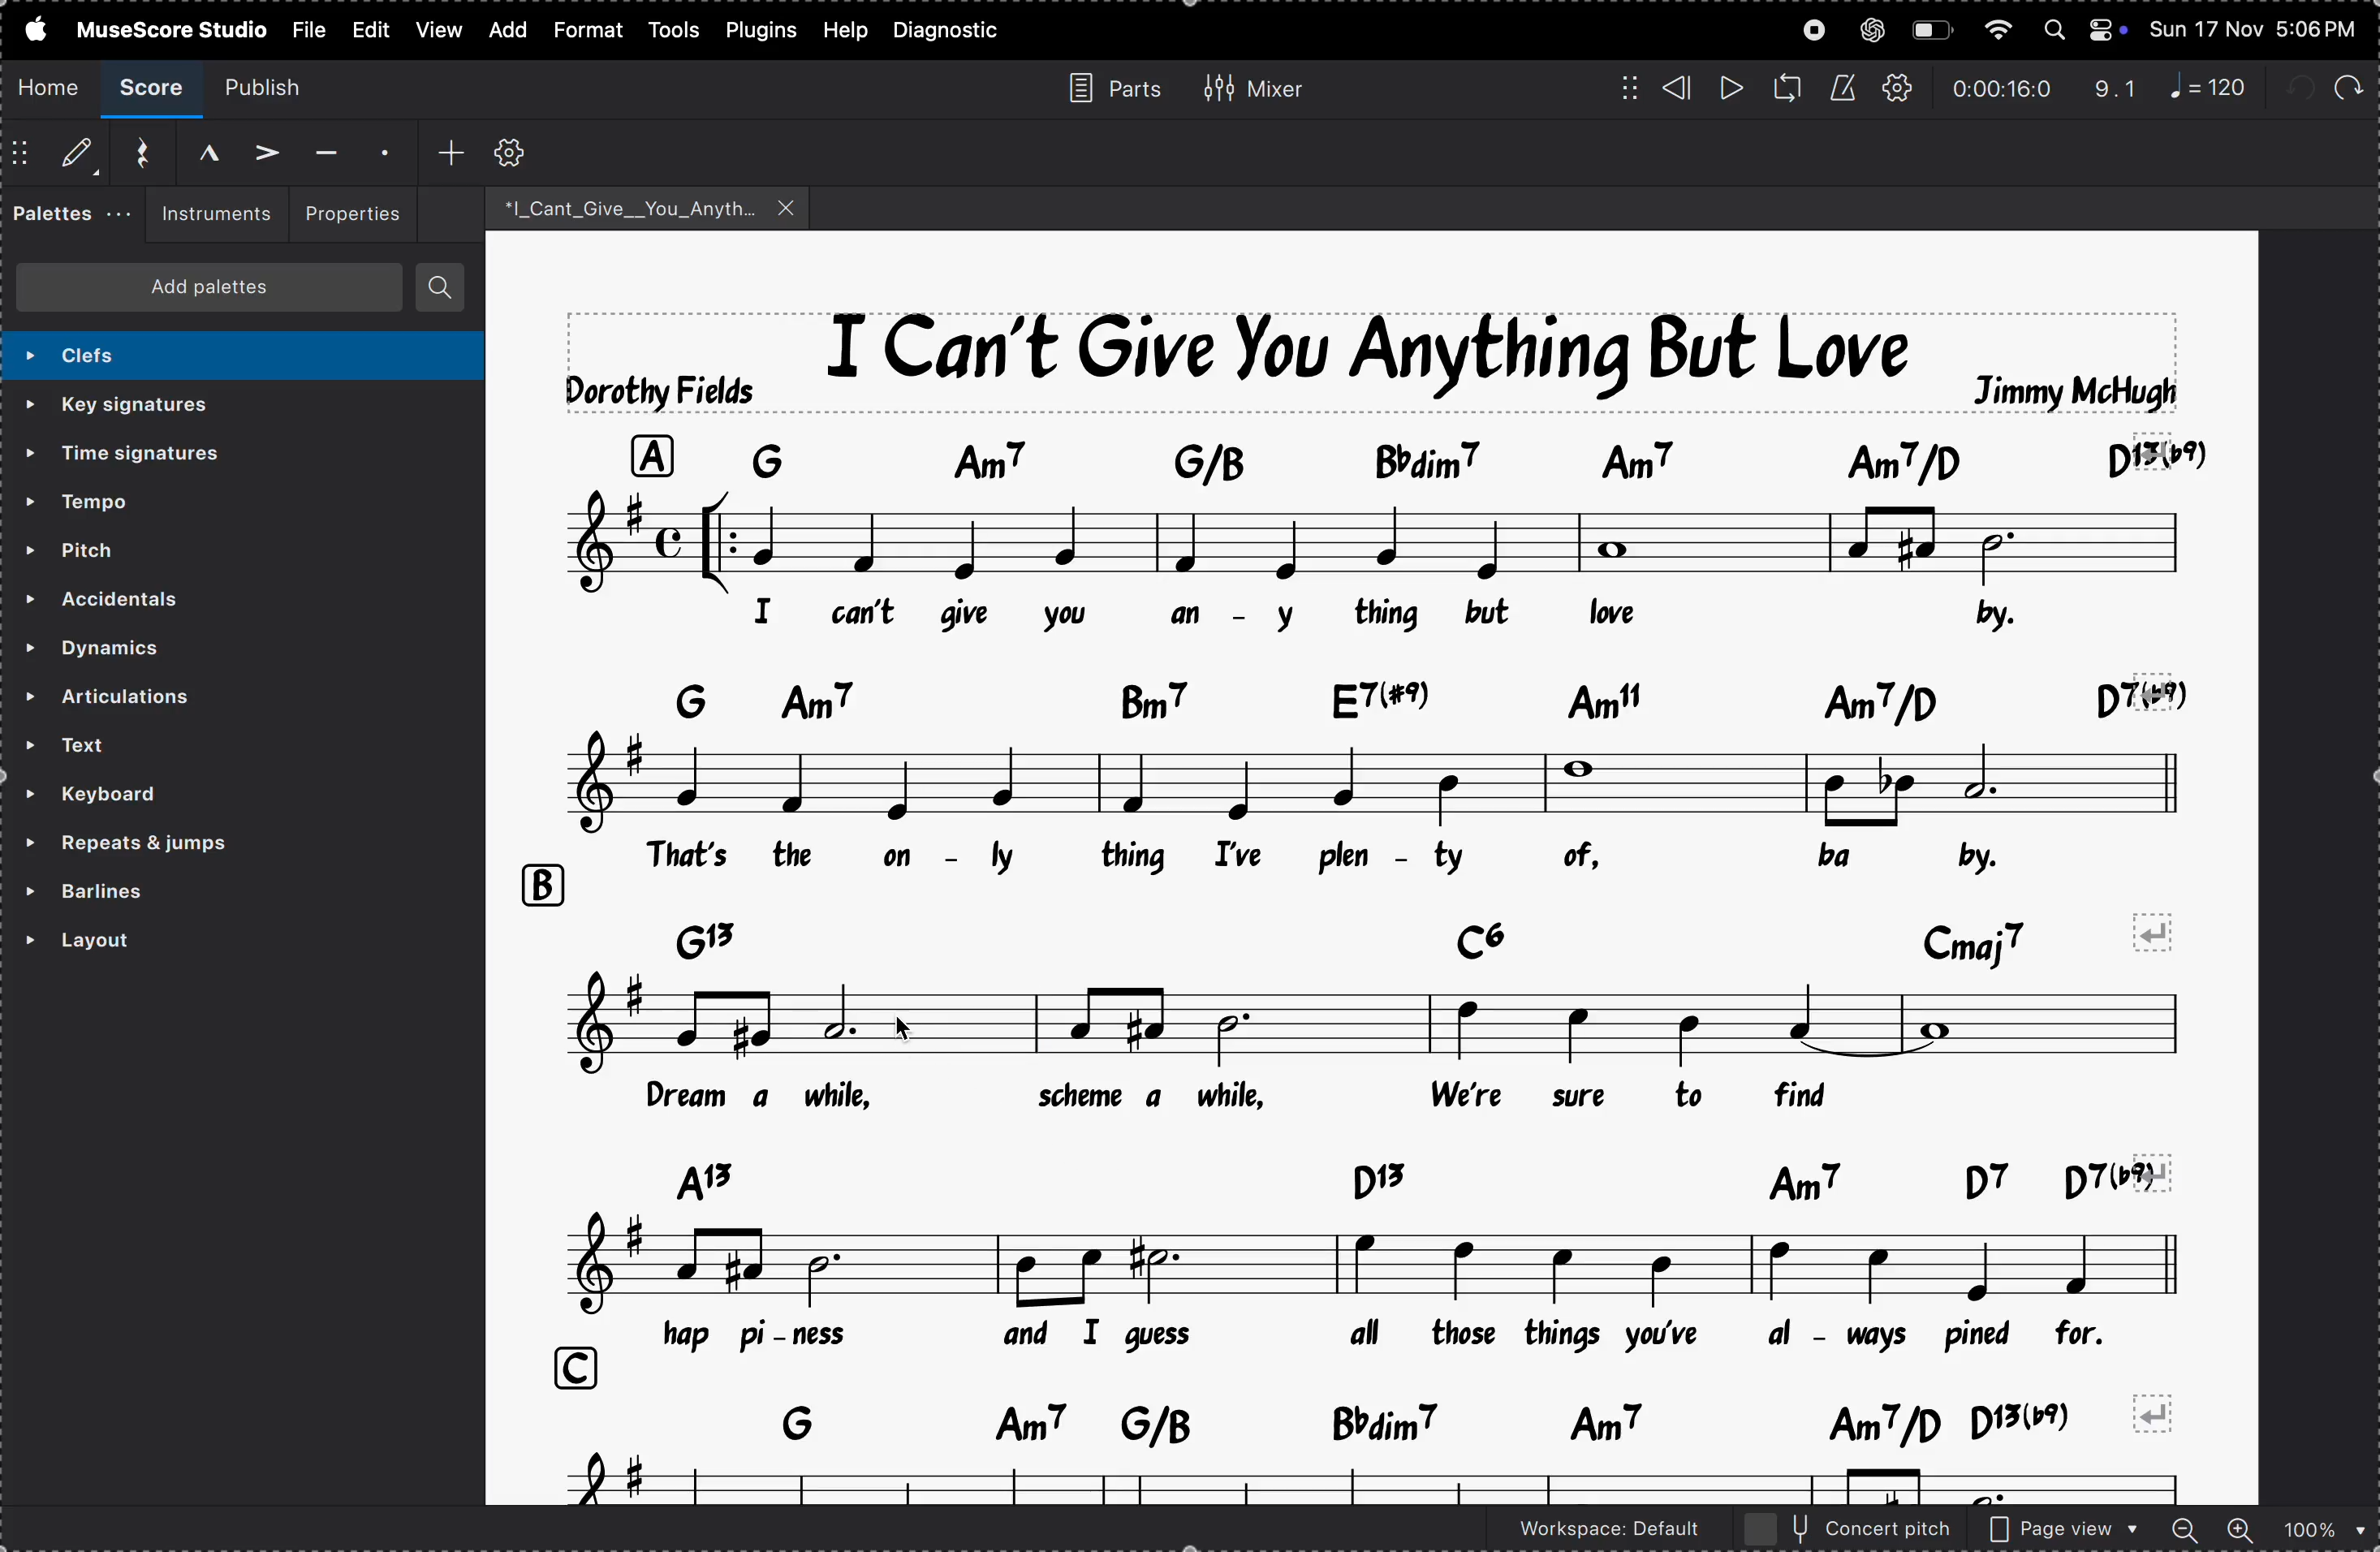  I want to click on keyboard, so click(151, 795).